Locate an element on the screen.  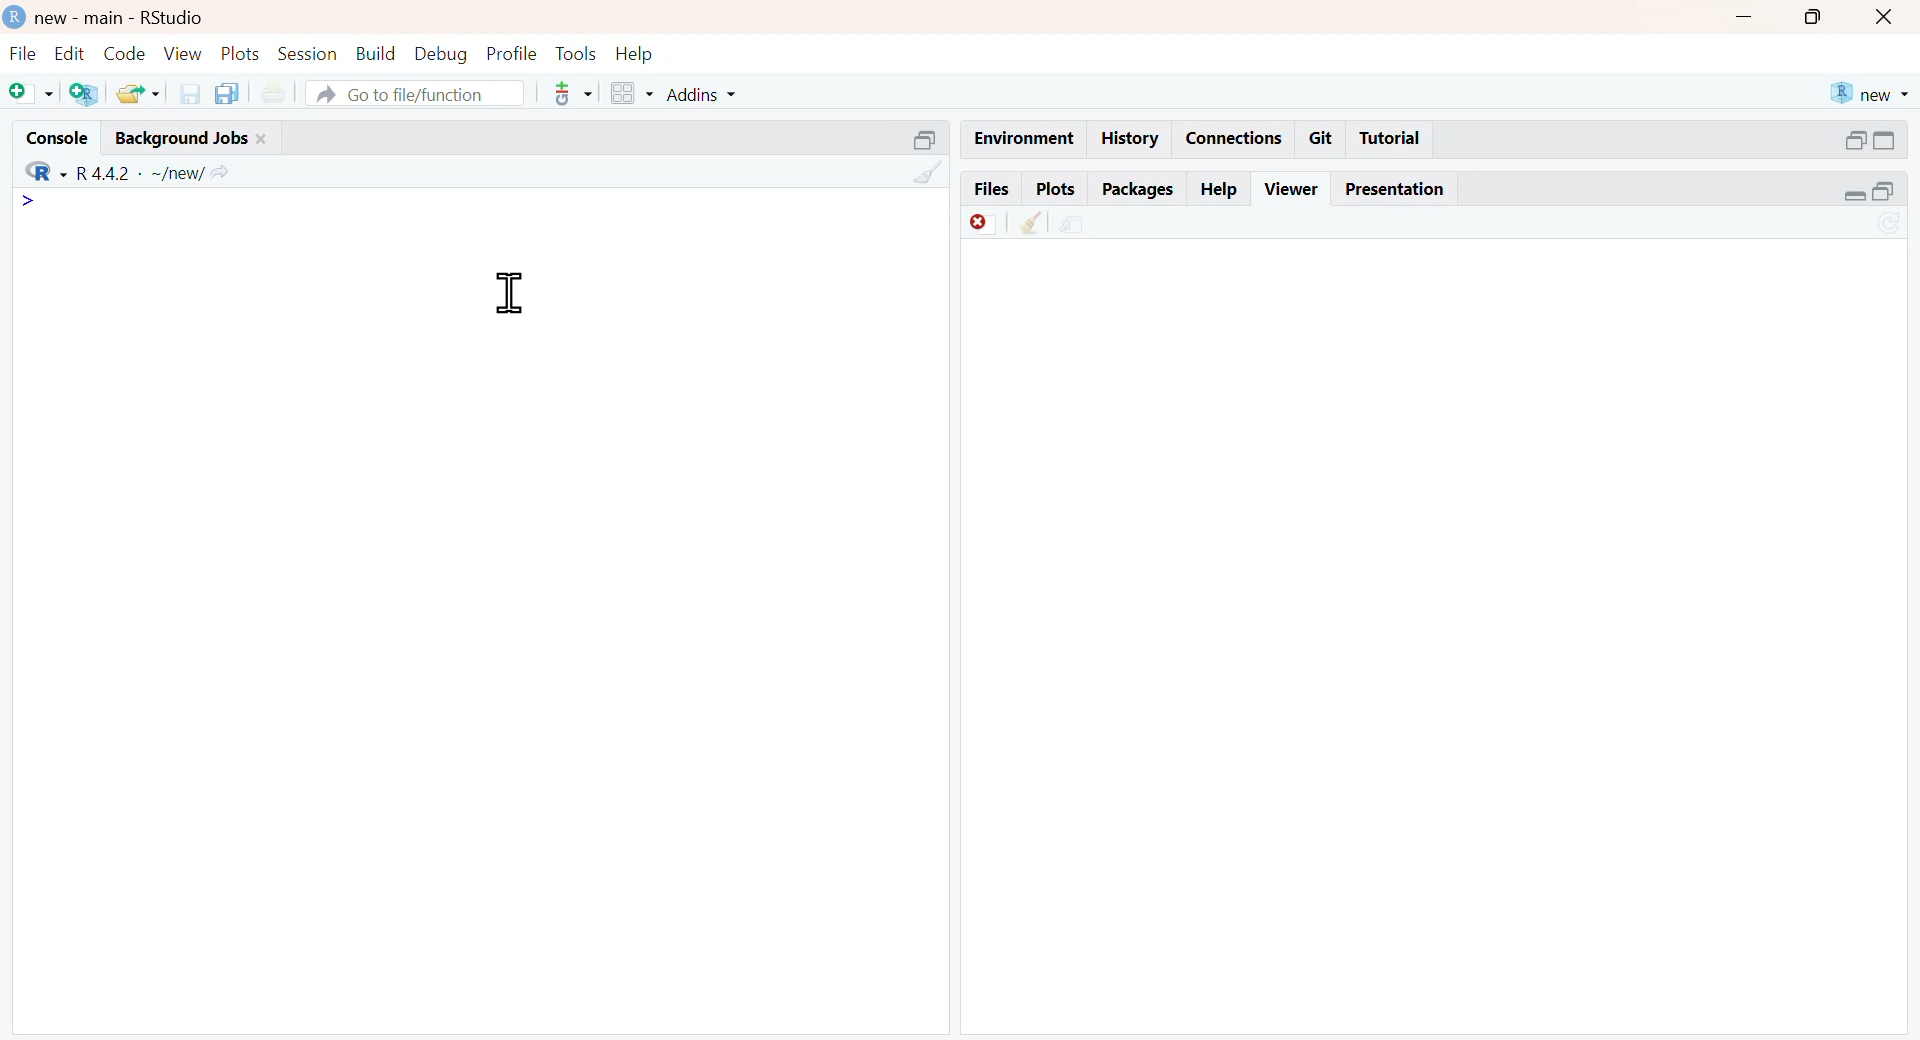
Build is located at coordinates (376, 51).